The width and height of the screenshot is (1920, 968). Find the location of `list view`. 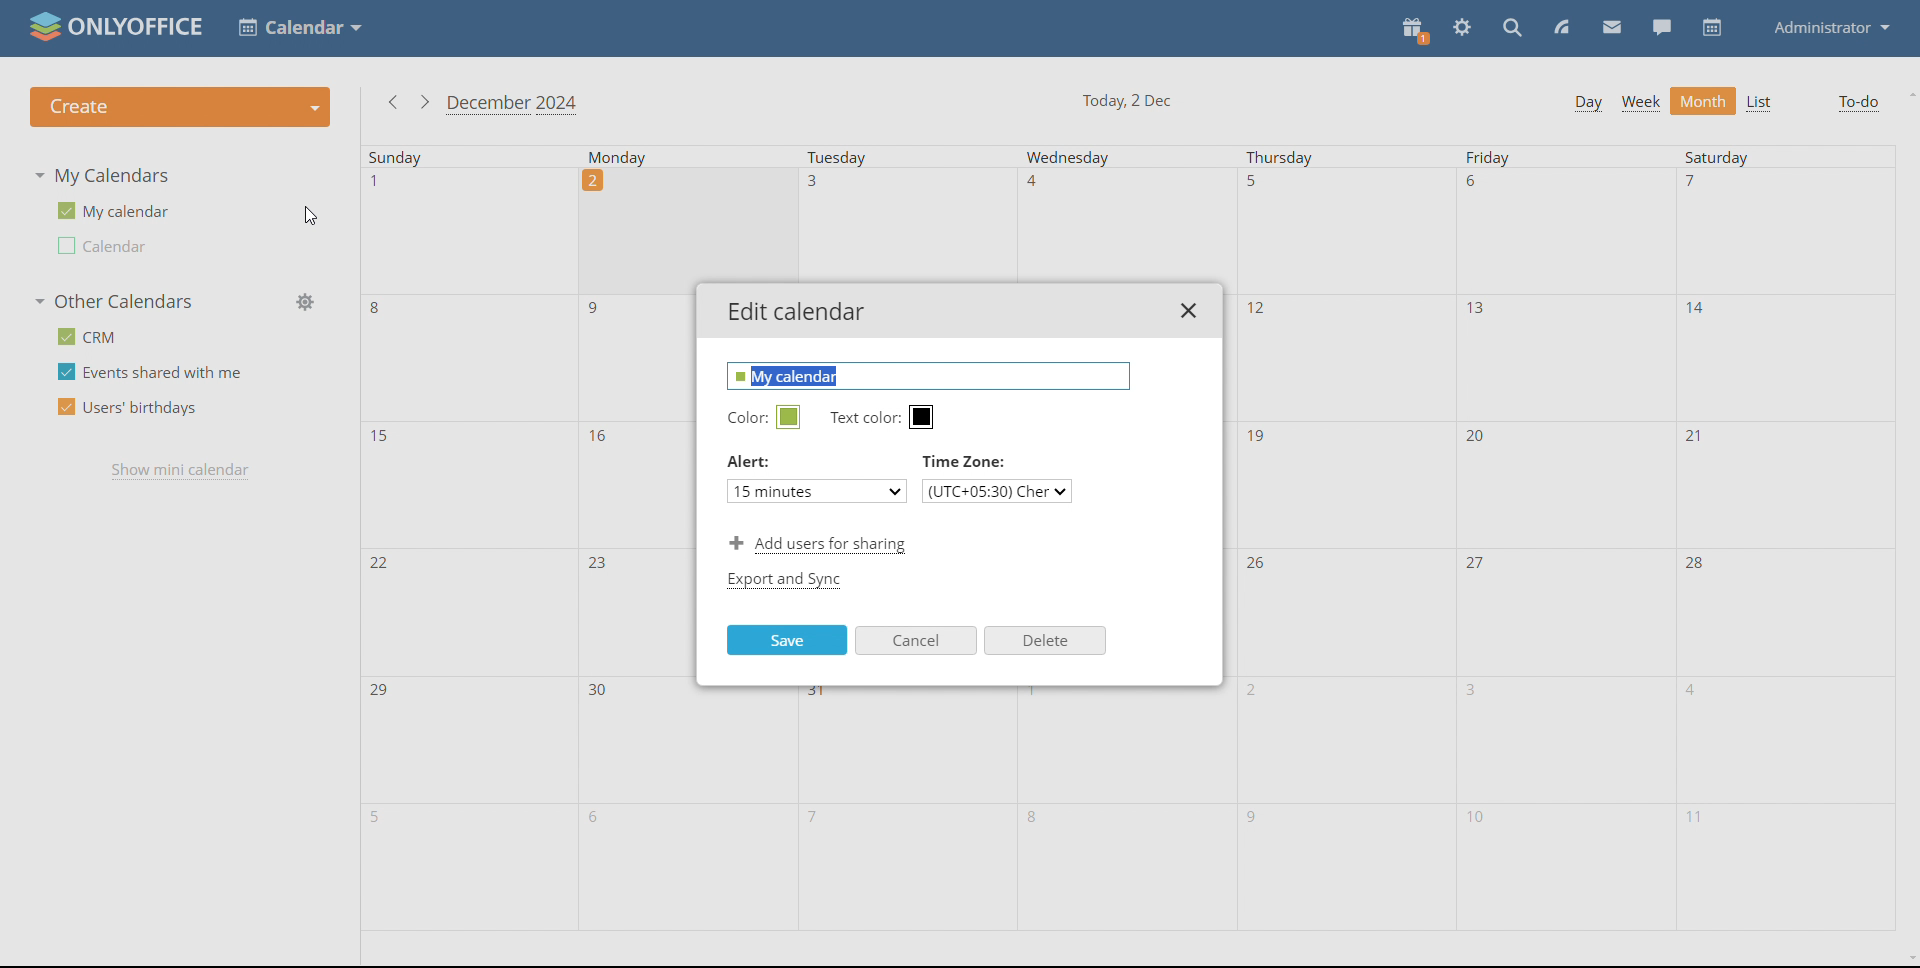

list view is located at coordinates (1760, 103).